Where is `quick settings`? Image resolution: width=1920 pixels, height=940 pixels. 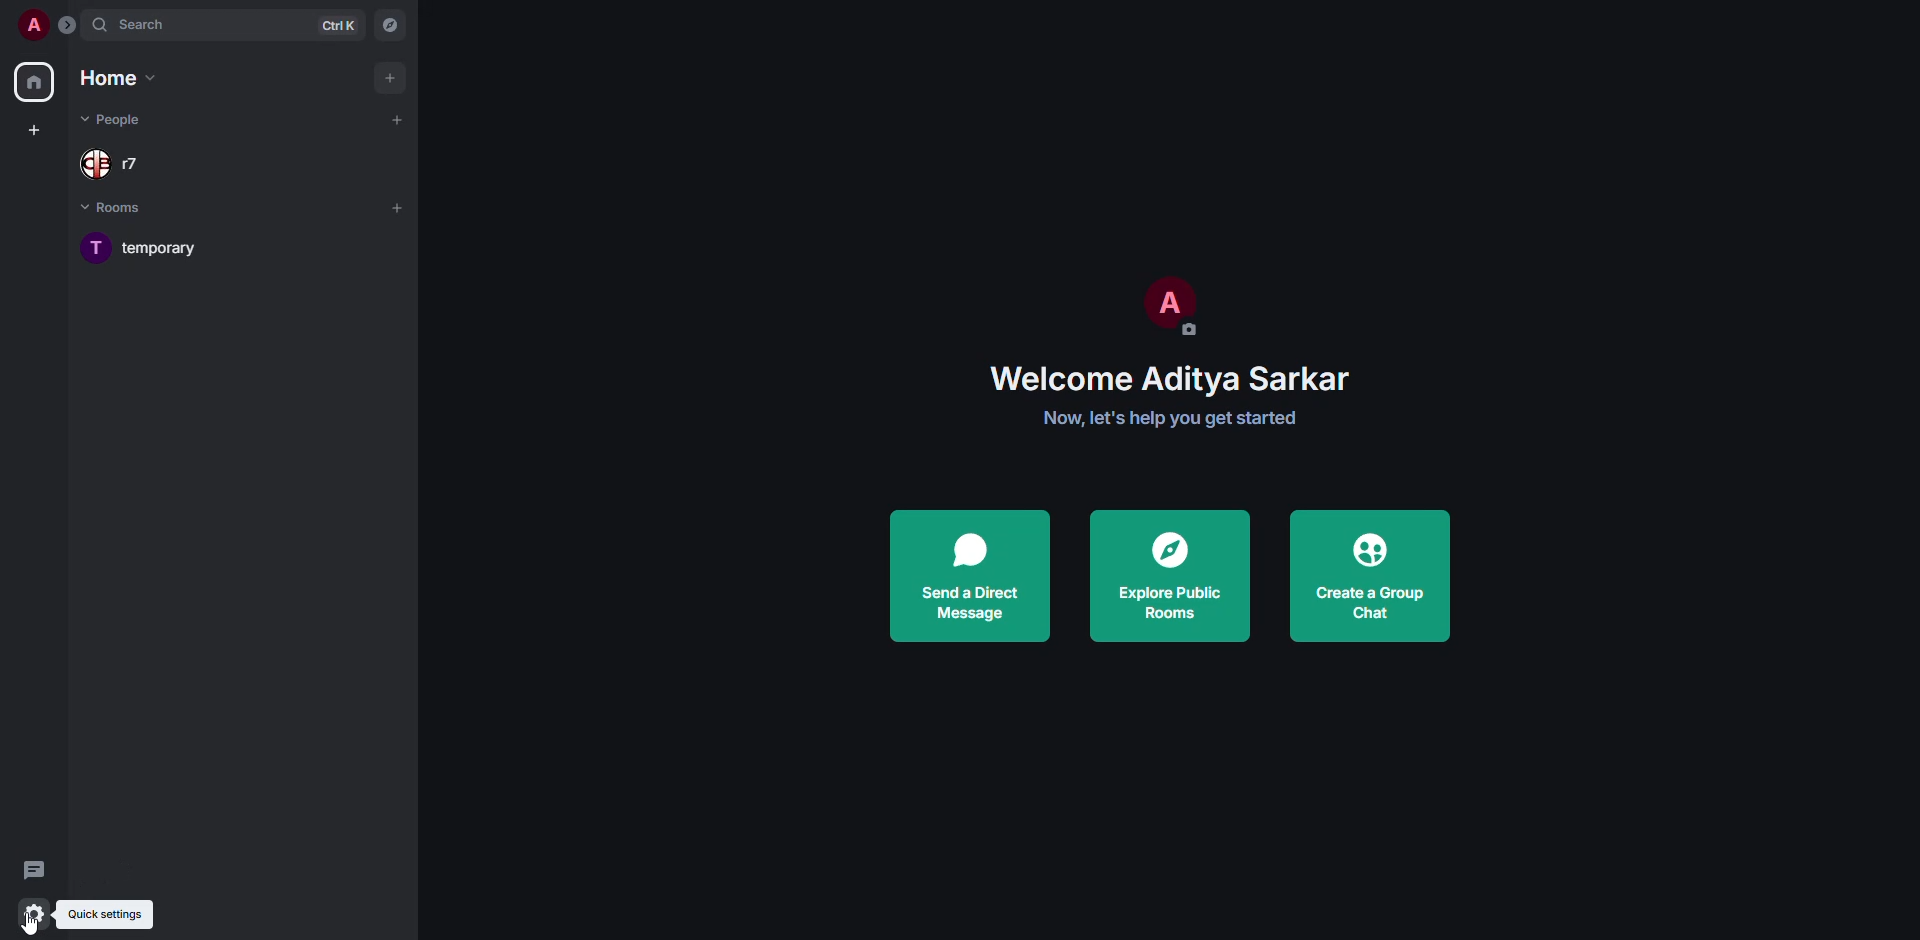 quick settings is located at coordinates (38, 911).